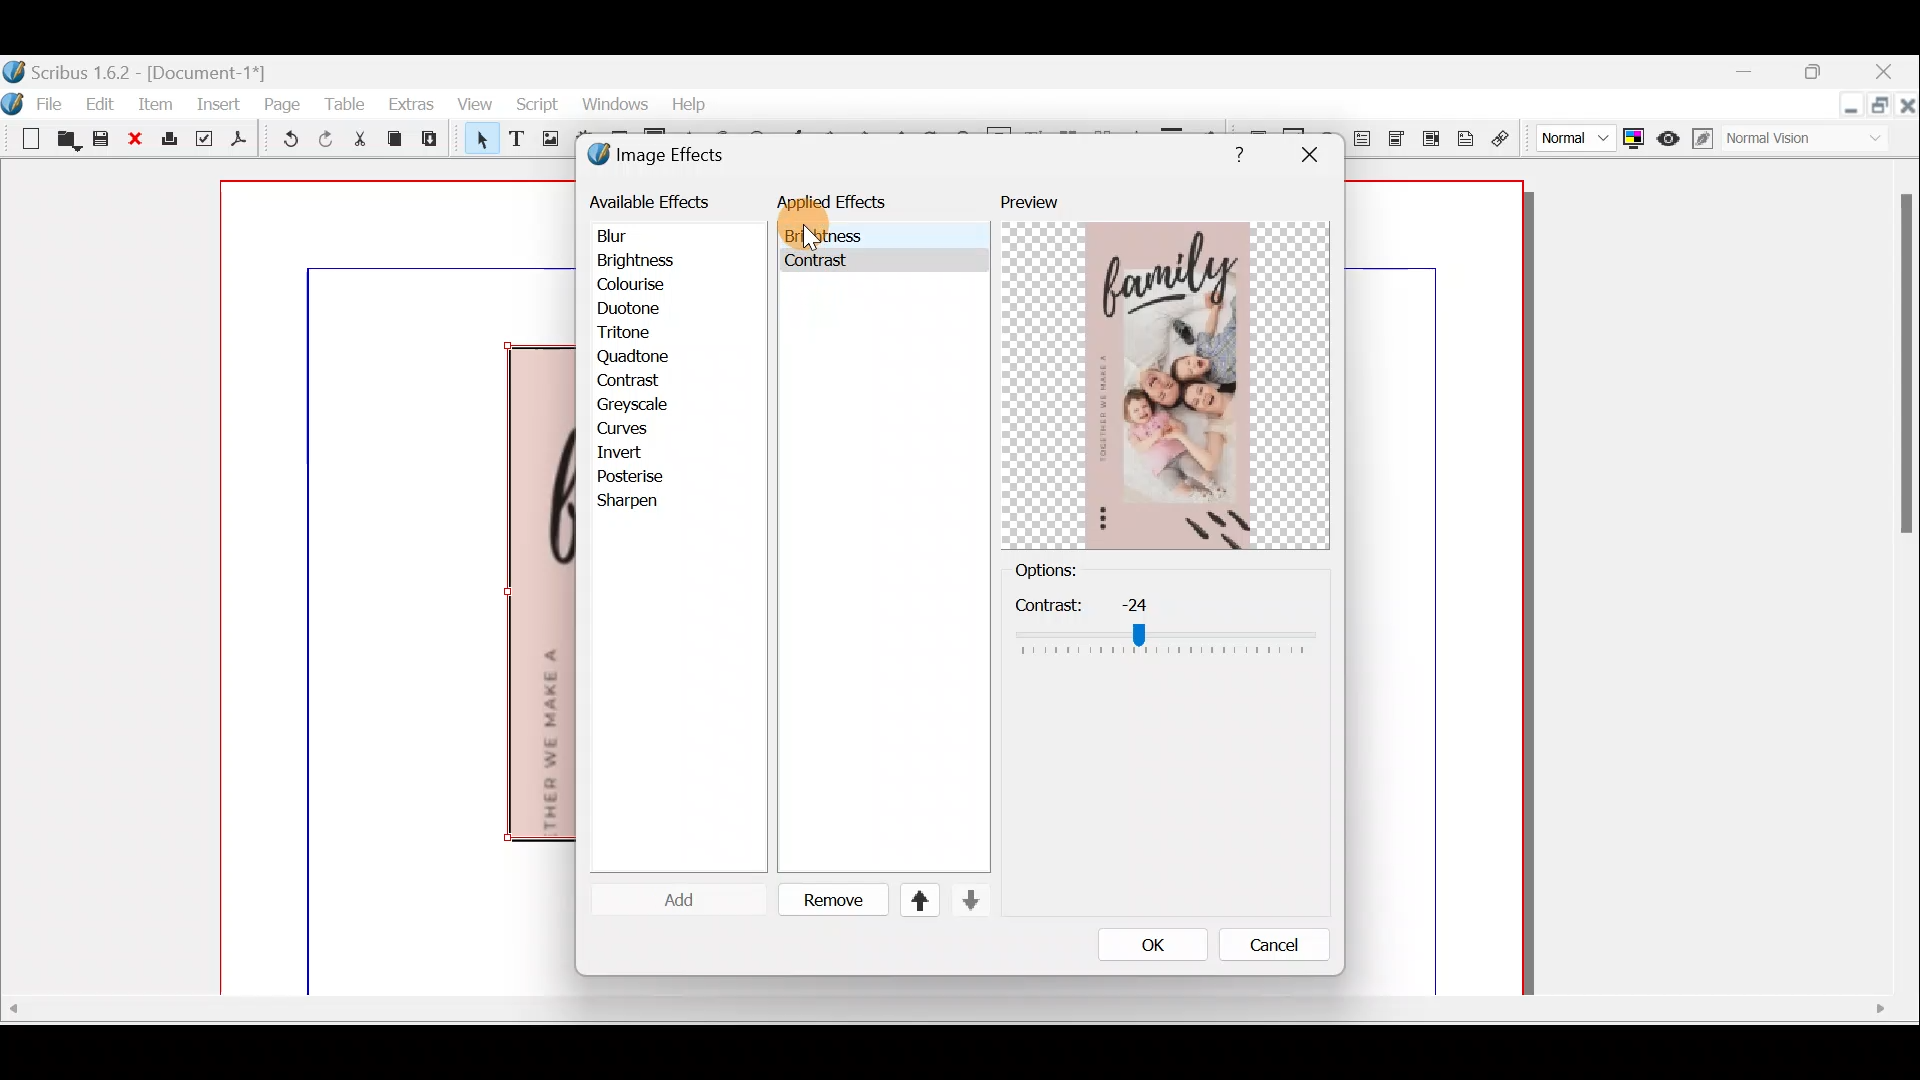 The width and height of the screenshot is (1920, 1080). Describe the element at coordinates (1705, 139) in the screenshot. I see `Edit in preview mode` at that location.